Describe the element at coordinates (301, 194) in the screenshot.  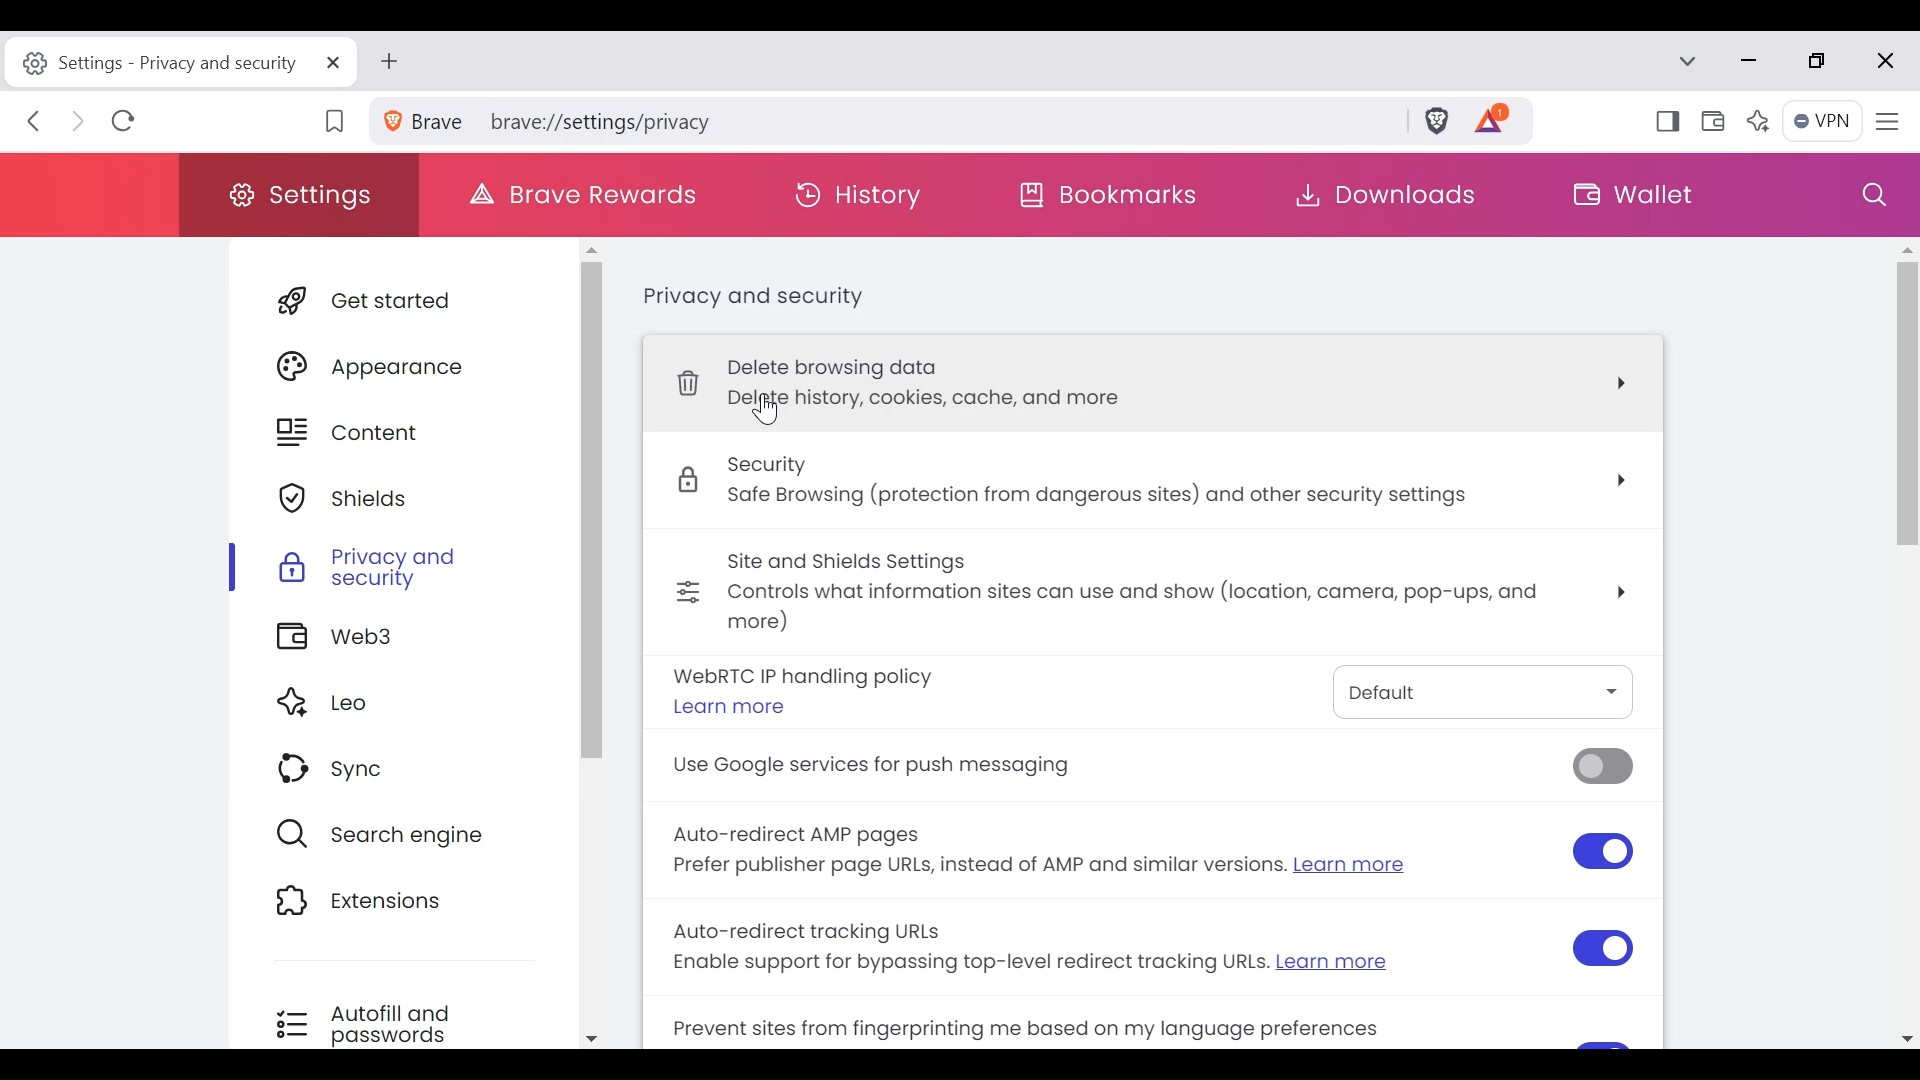
I see `Settings` at that location.